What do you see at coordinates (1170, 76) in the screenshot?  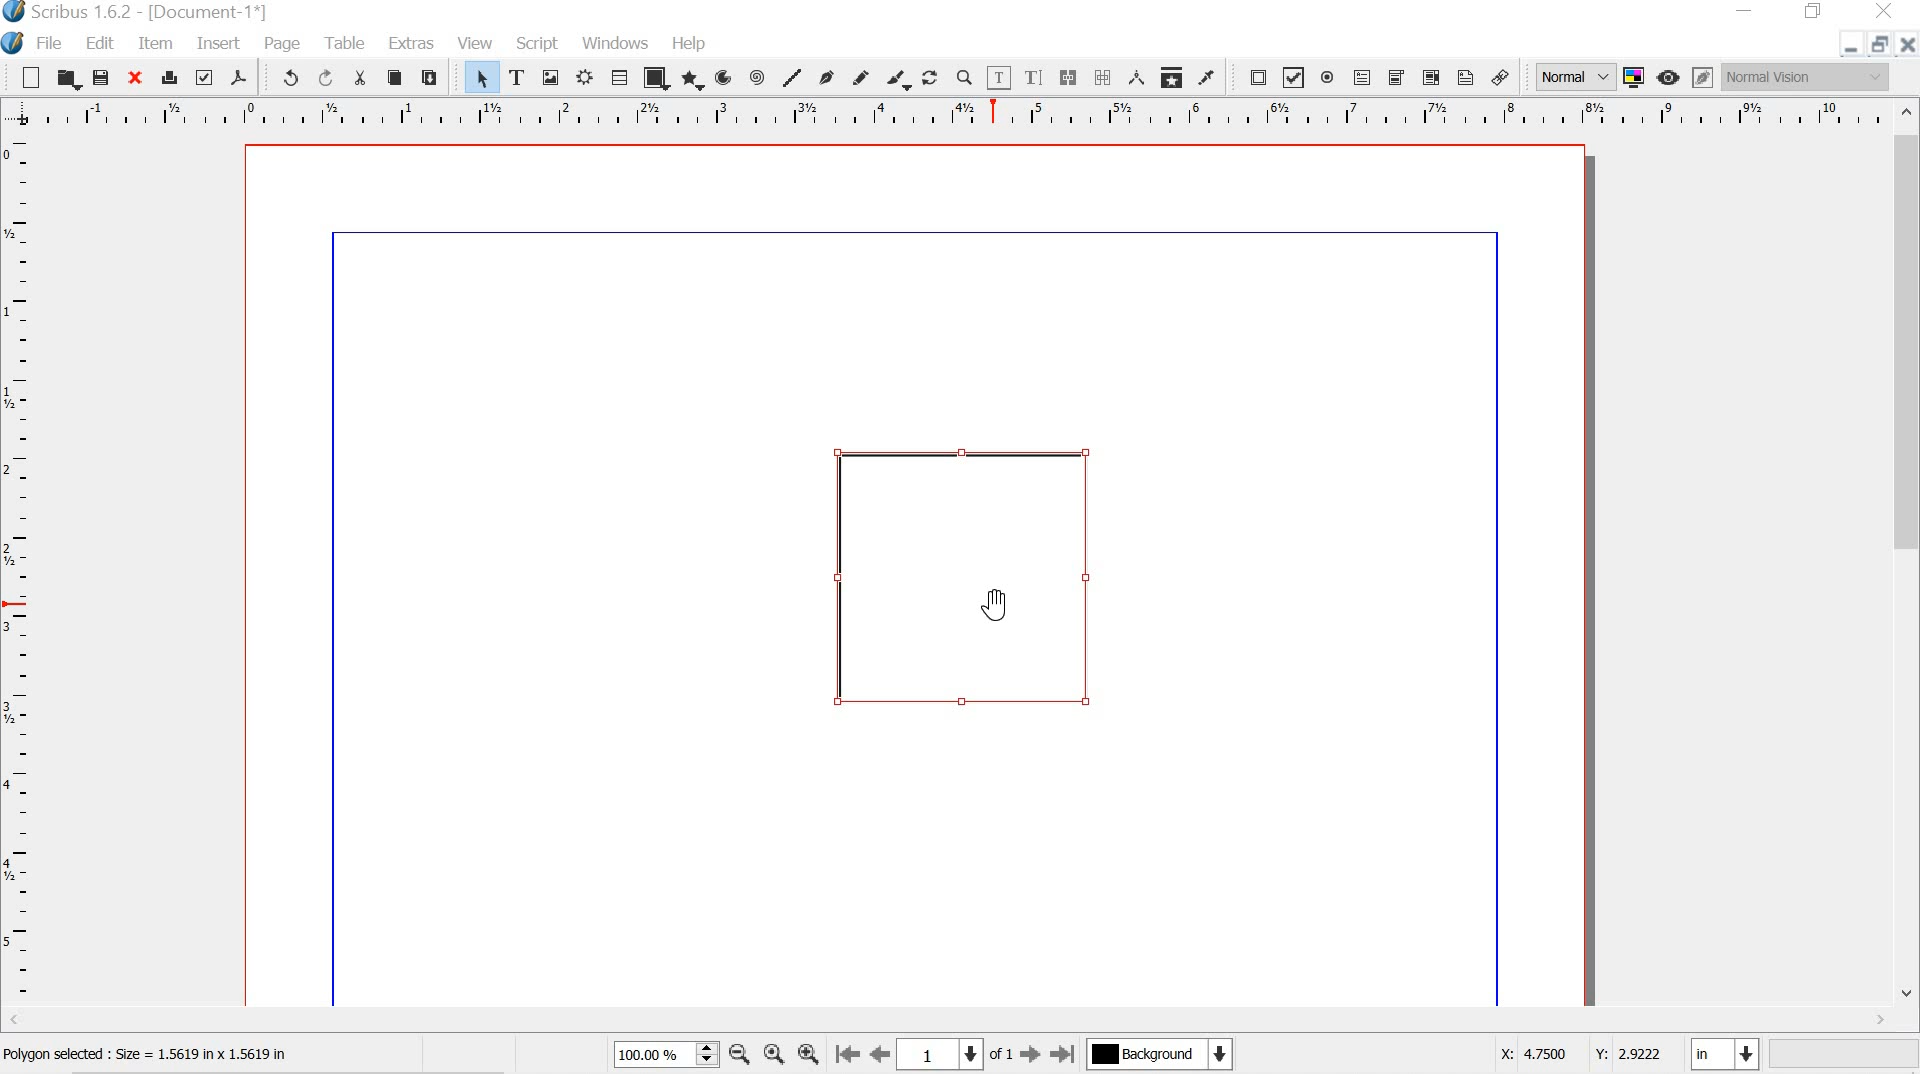 I see `copy item properties` at bounding box center [1170, 76].